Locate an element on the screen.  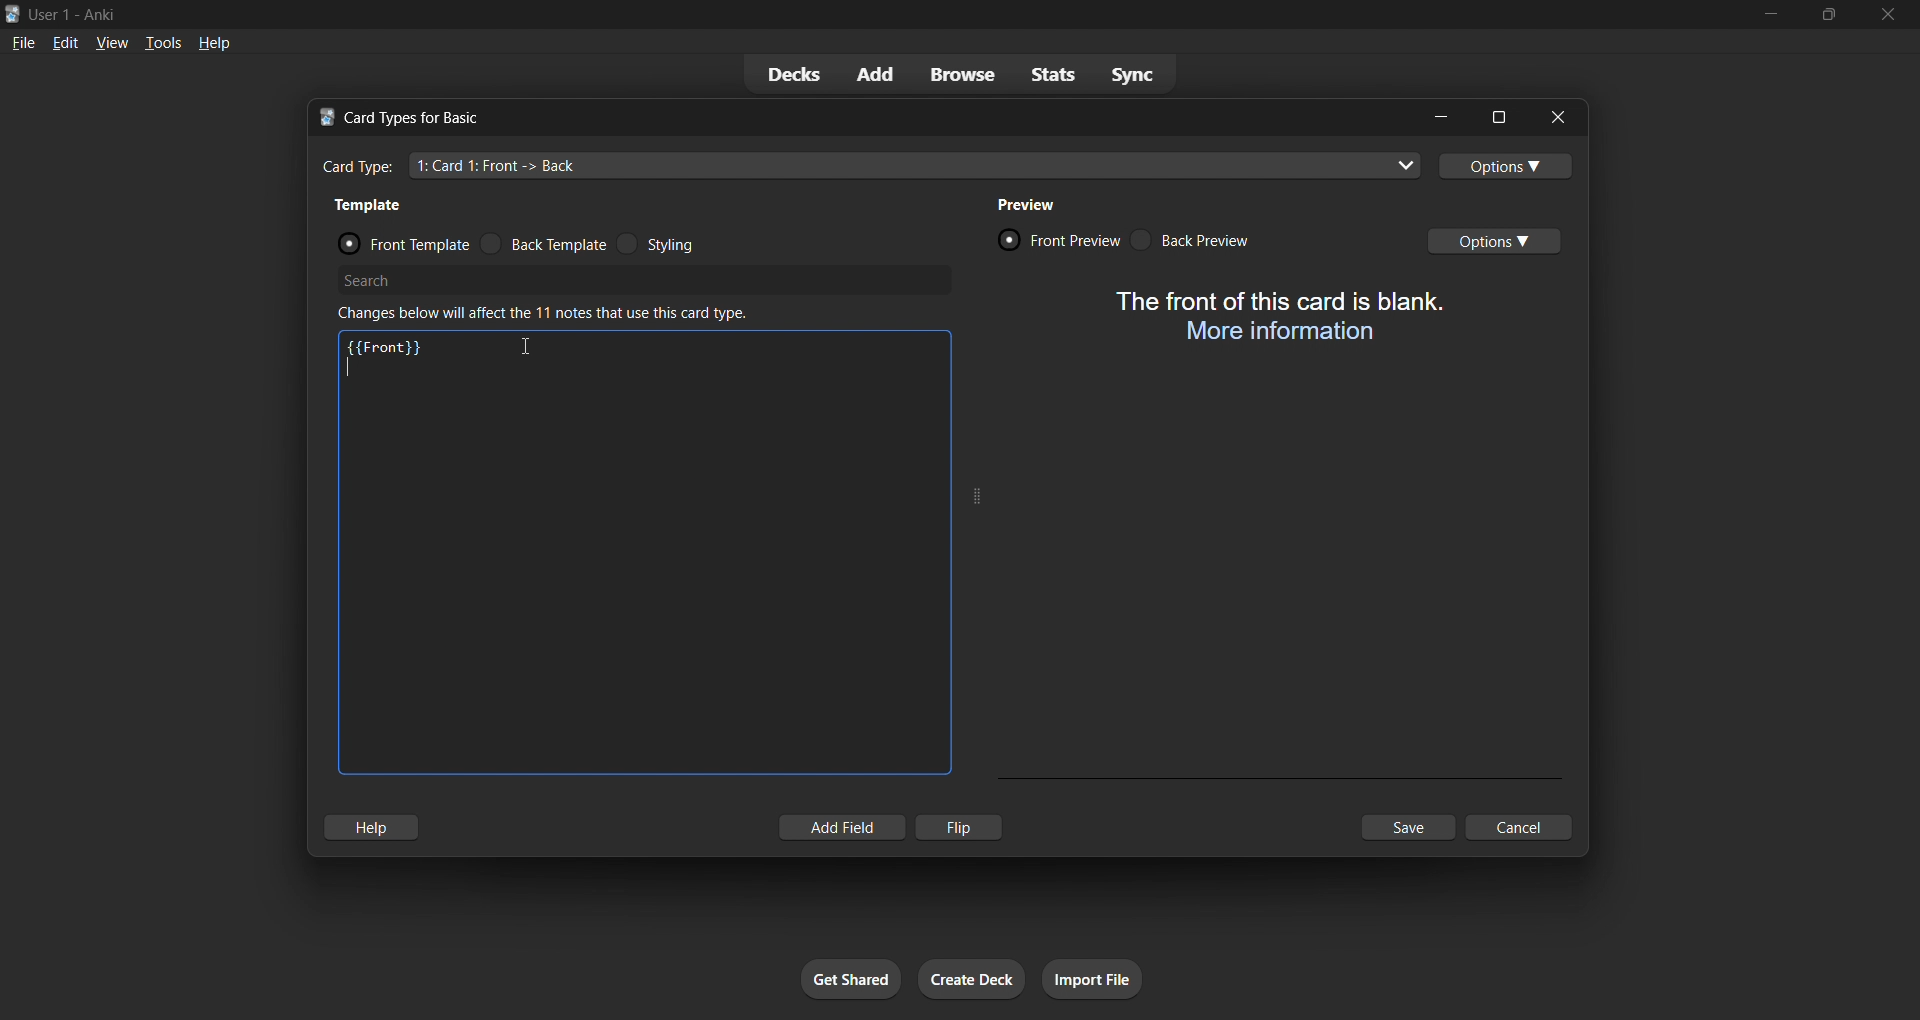
tools is located at coordinates (160, 45).